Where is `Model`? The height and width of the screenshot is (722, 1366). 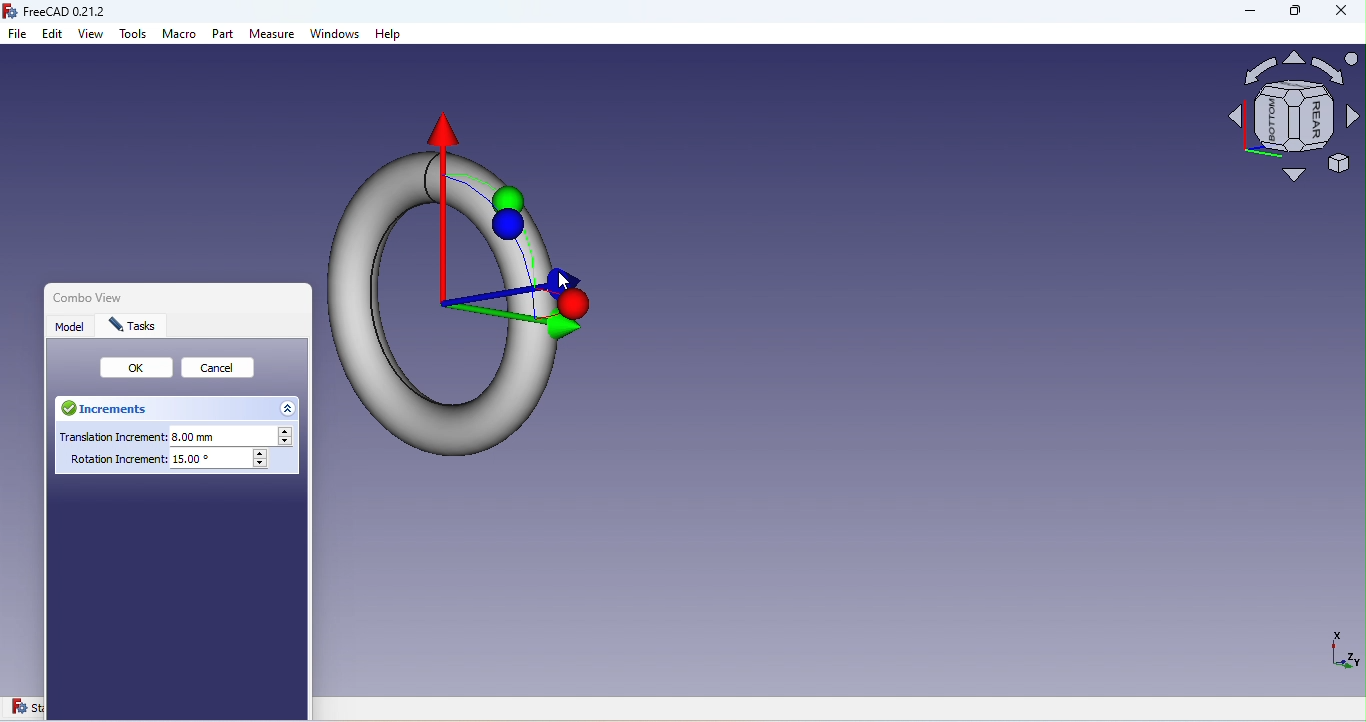 Model is located at coordinates (72, 326).